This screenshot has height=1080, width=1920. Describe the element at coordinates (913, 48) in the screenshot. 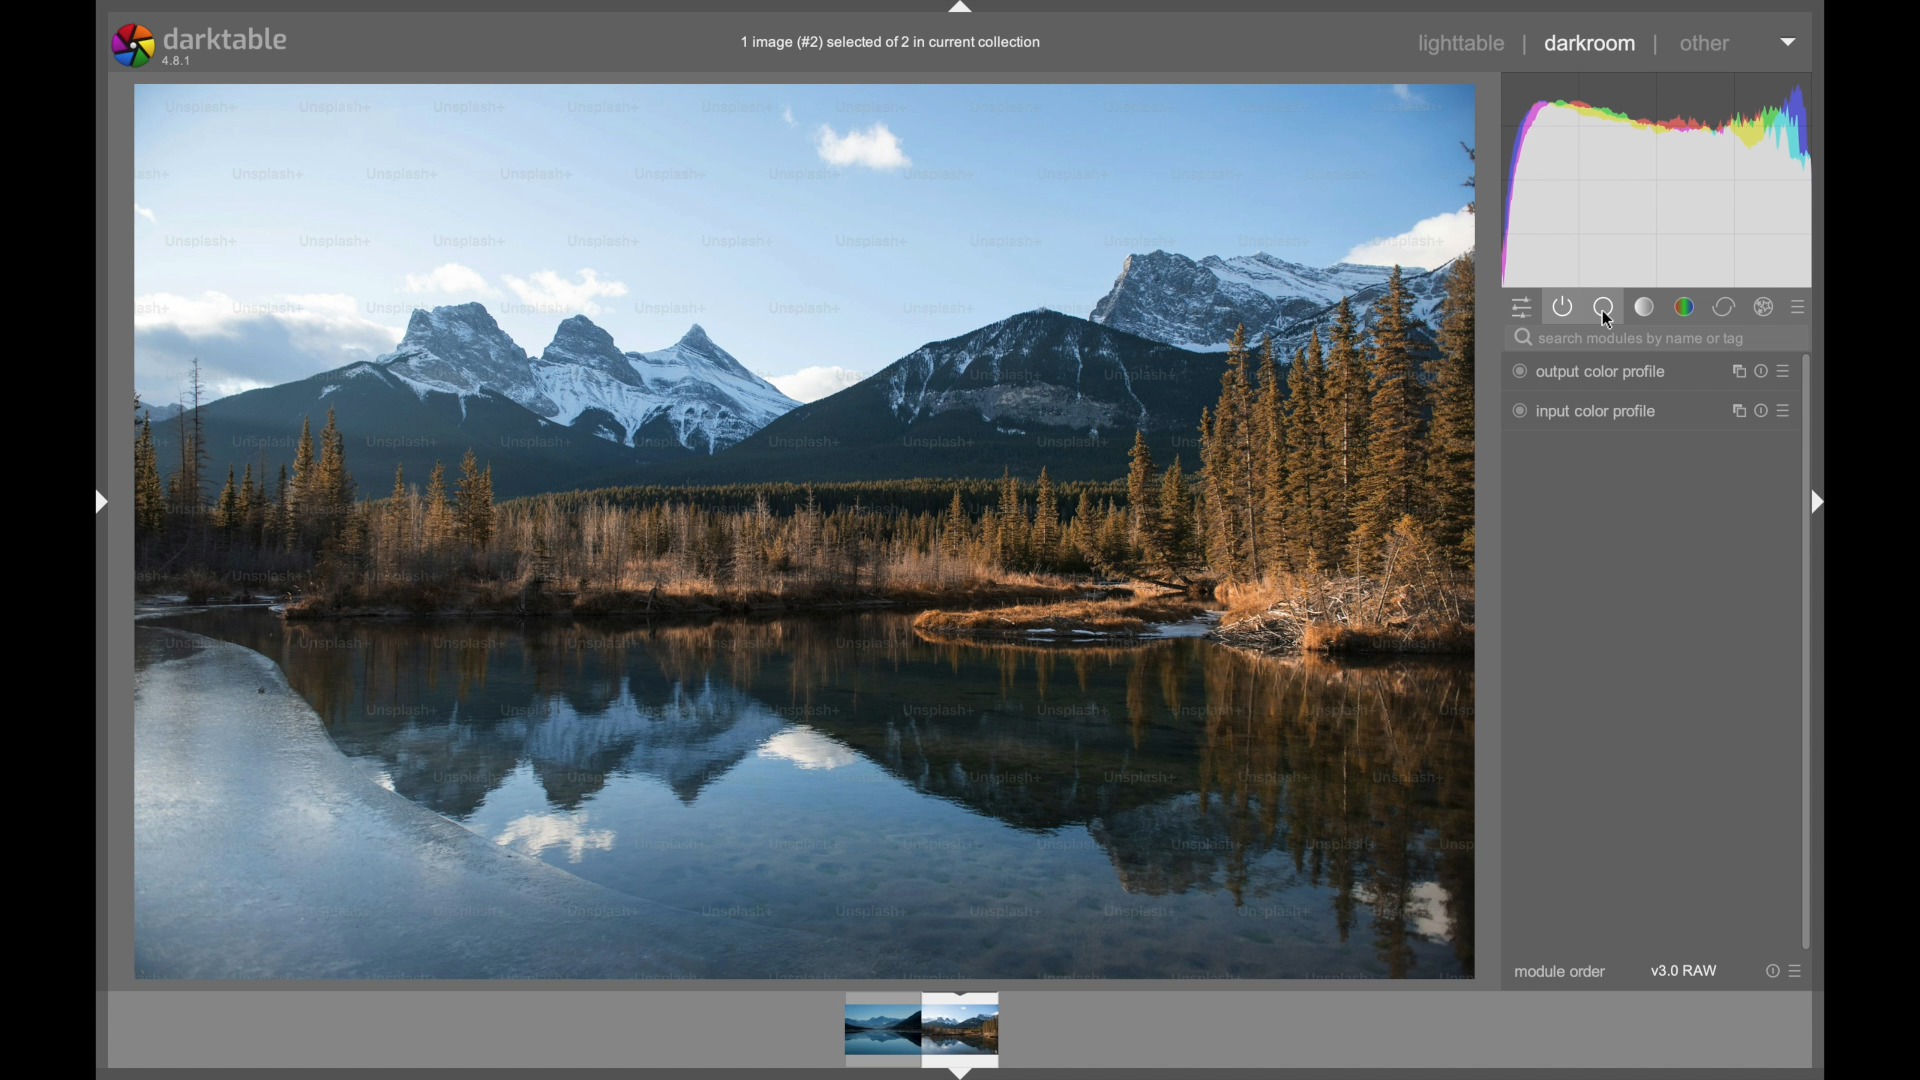

I see `1 image (#2) selected of 2 in current collection` at that location.